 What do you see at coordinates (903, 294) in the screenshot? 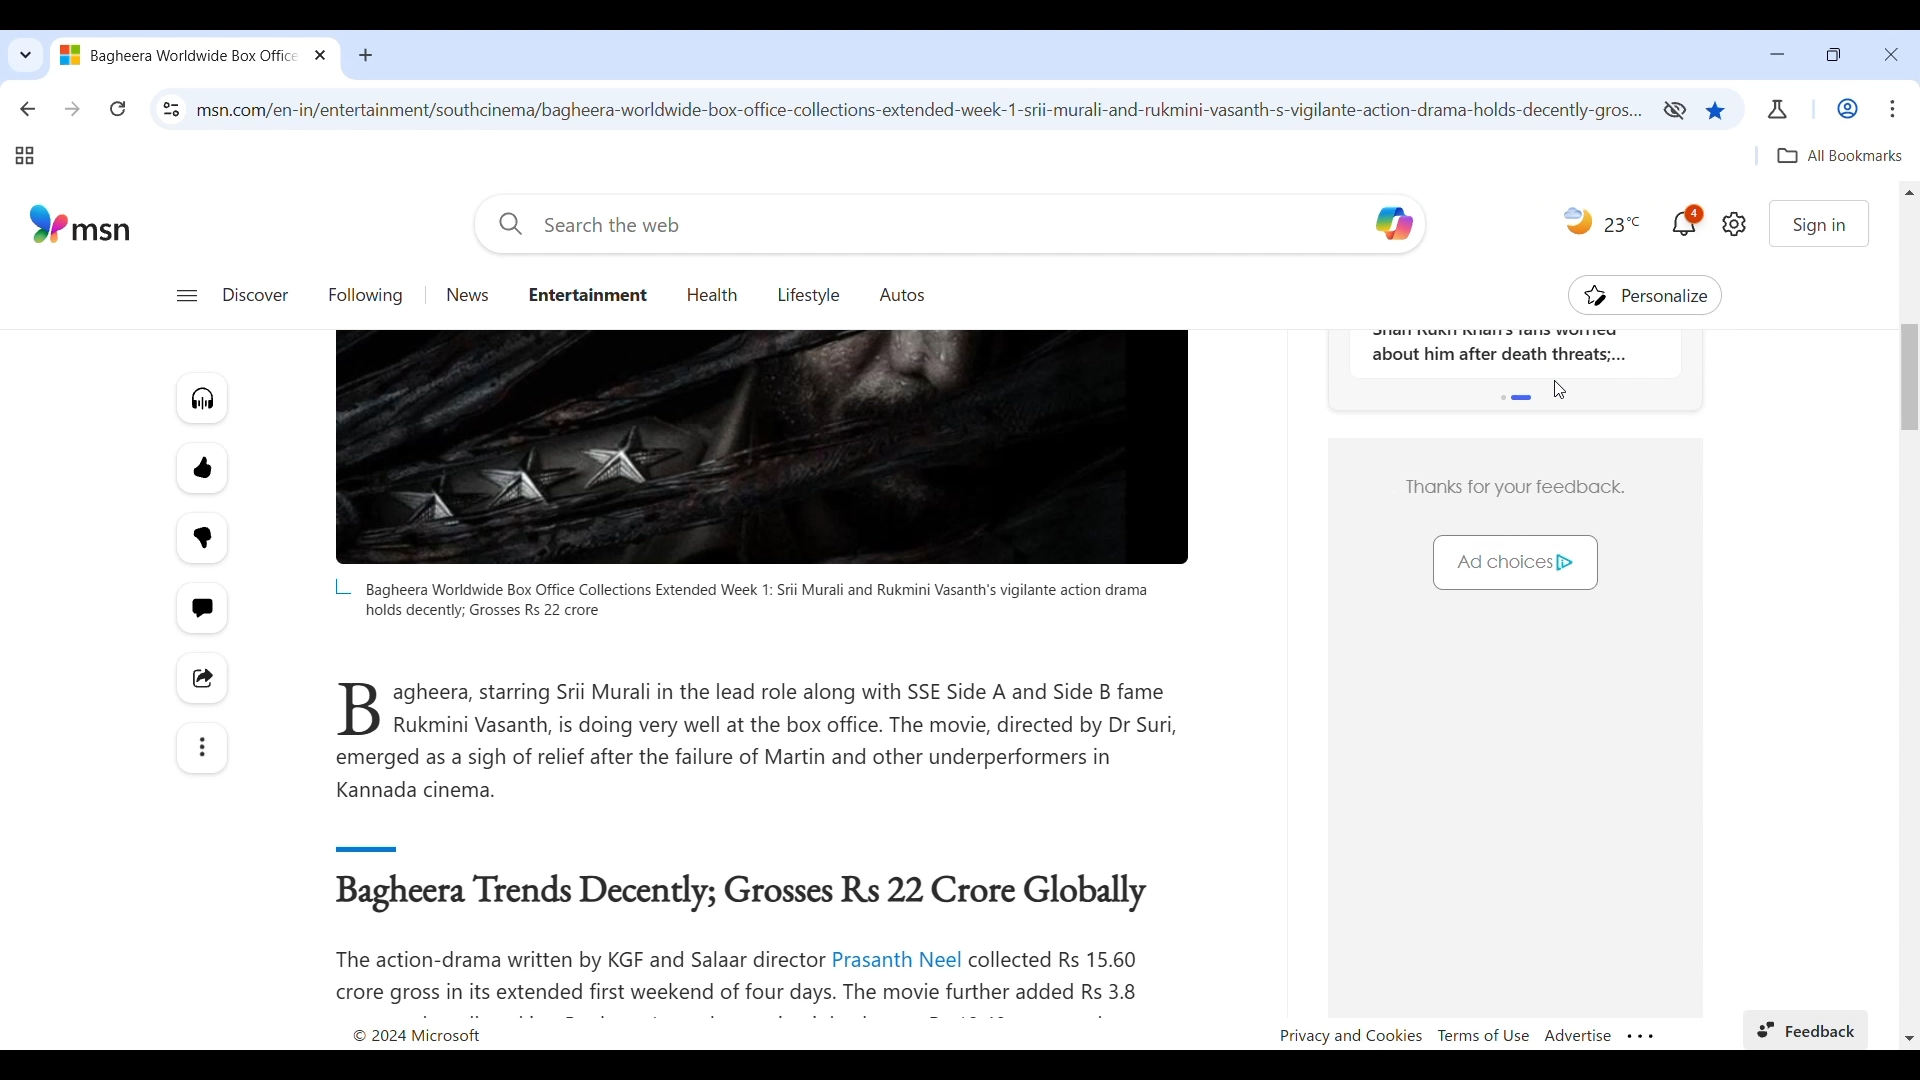
I see `Go to Autos page` at bounding box center [903, 294].